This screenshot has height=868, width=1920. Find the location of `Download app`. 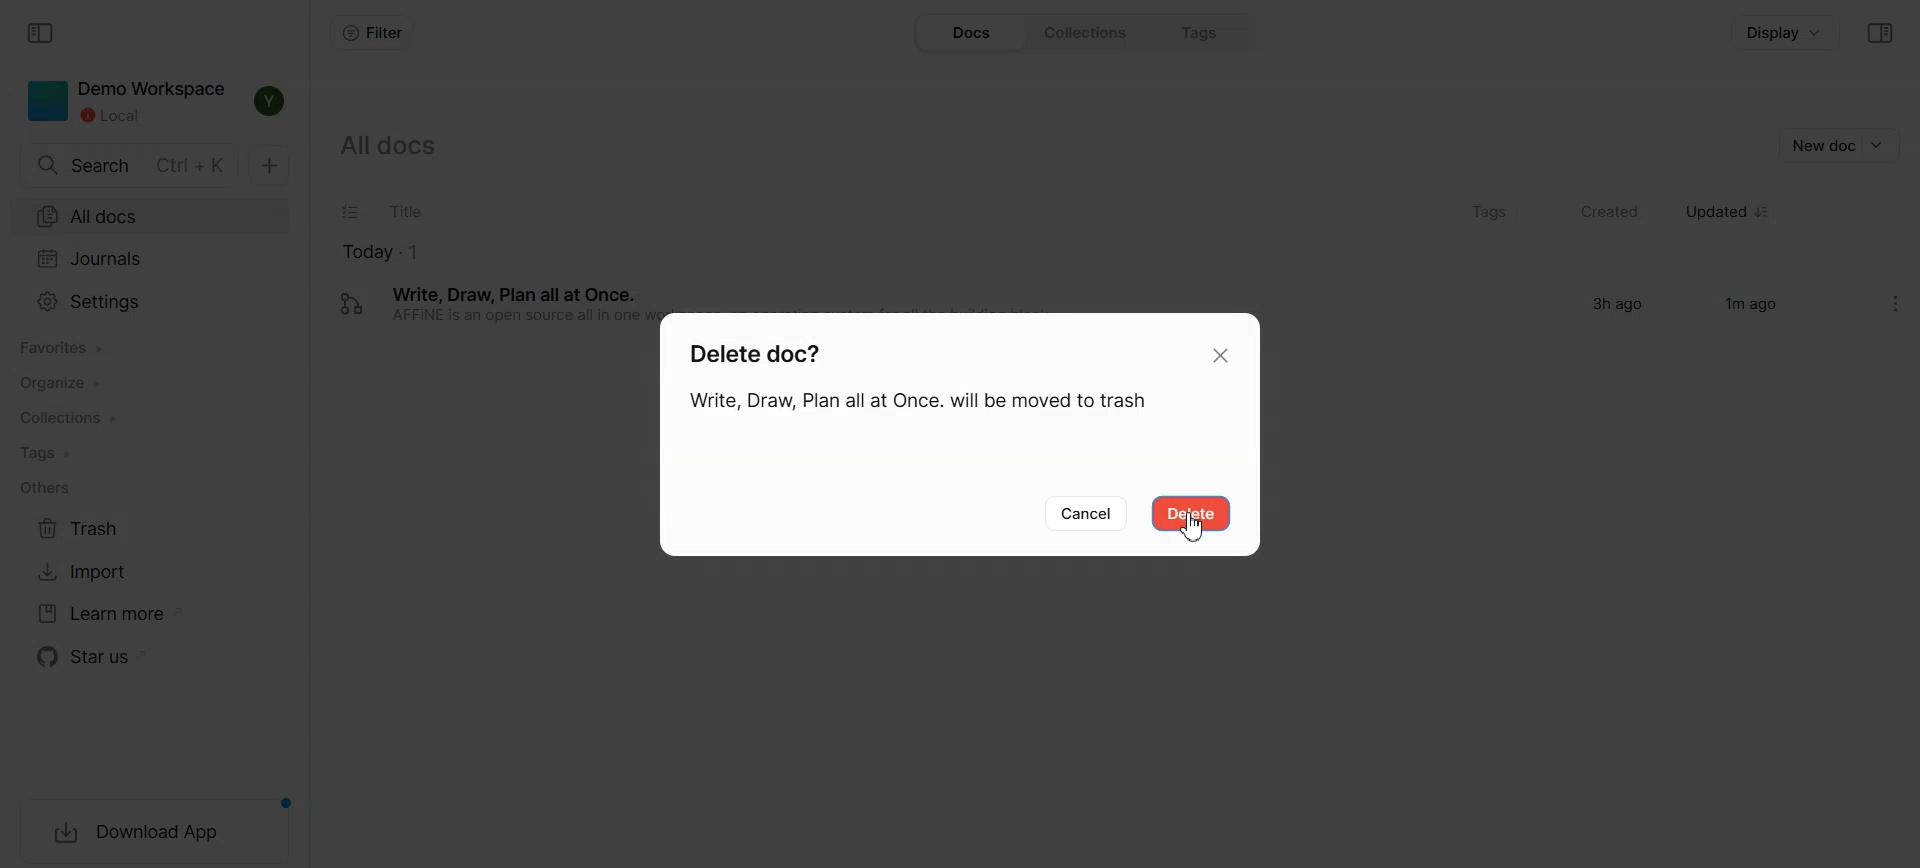

Download app is located at coordinates (156, 833).